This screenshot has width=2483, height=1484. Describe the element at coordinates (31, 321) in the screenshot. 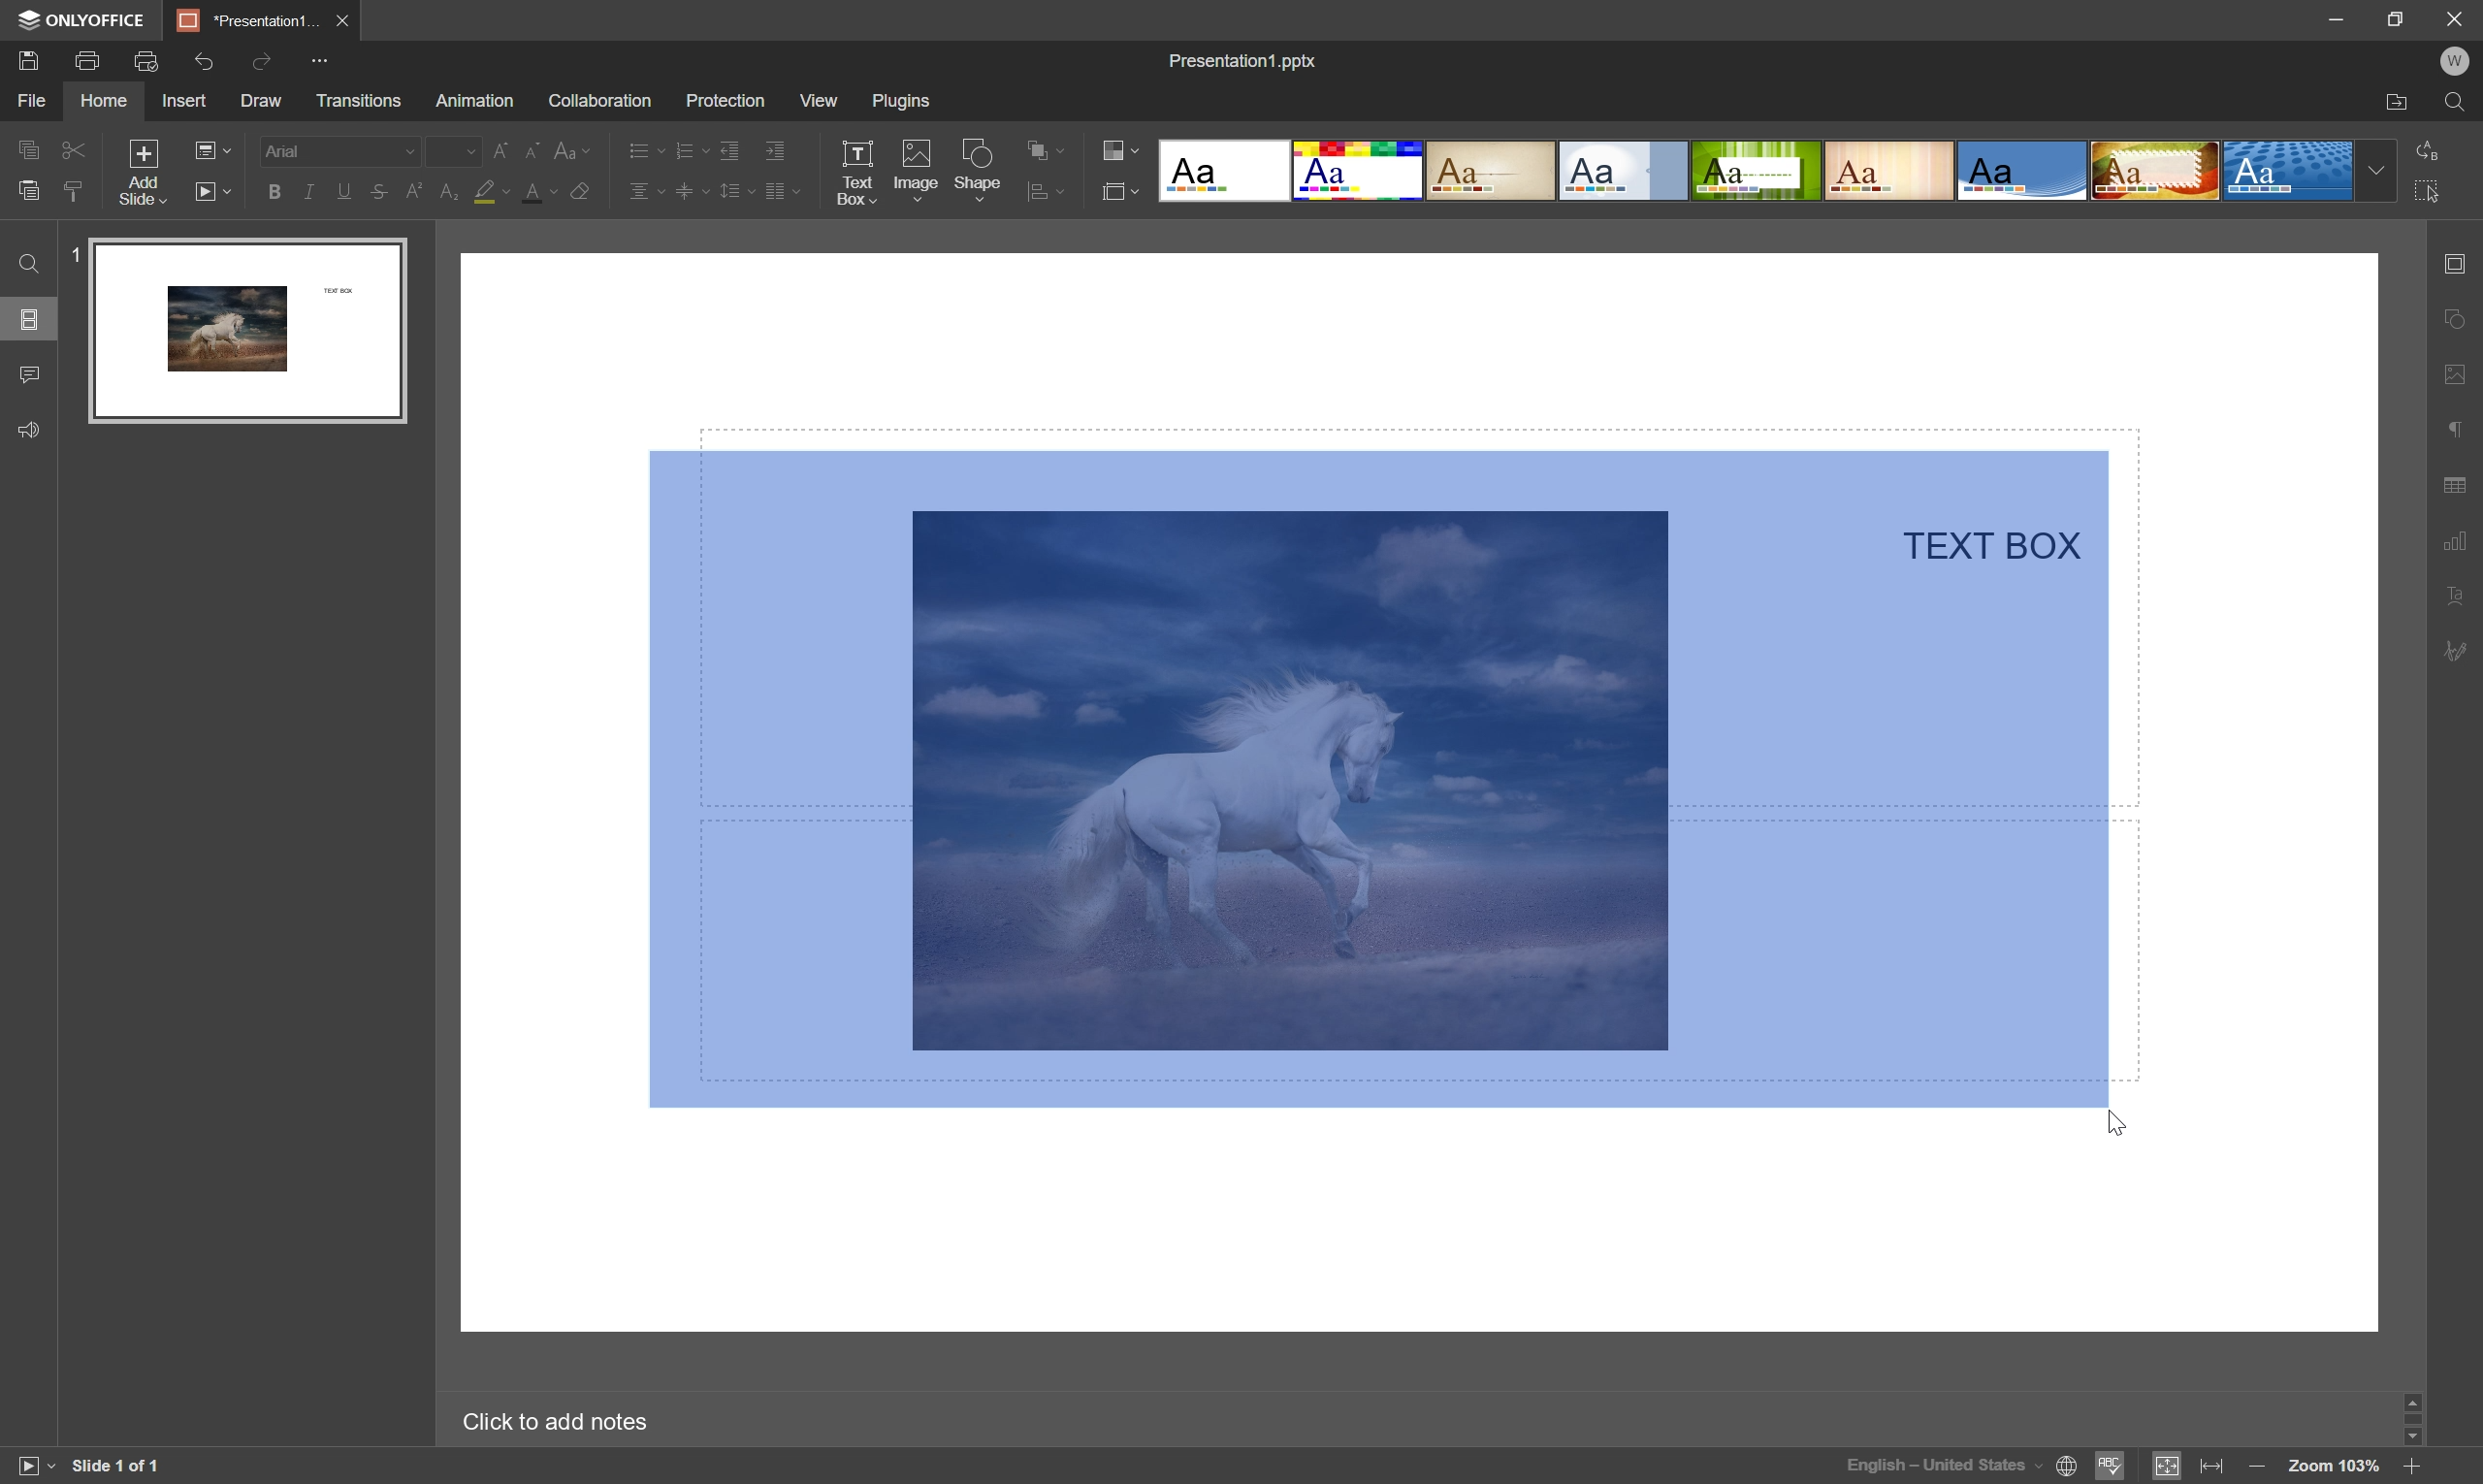

I see `slides` at that location.